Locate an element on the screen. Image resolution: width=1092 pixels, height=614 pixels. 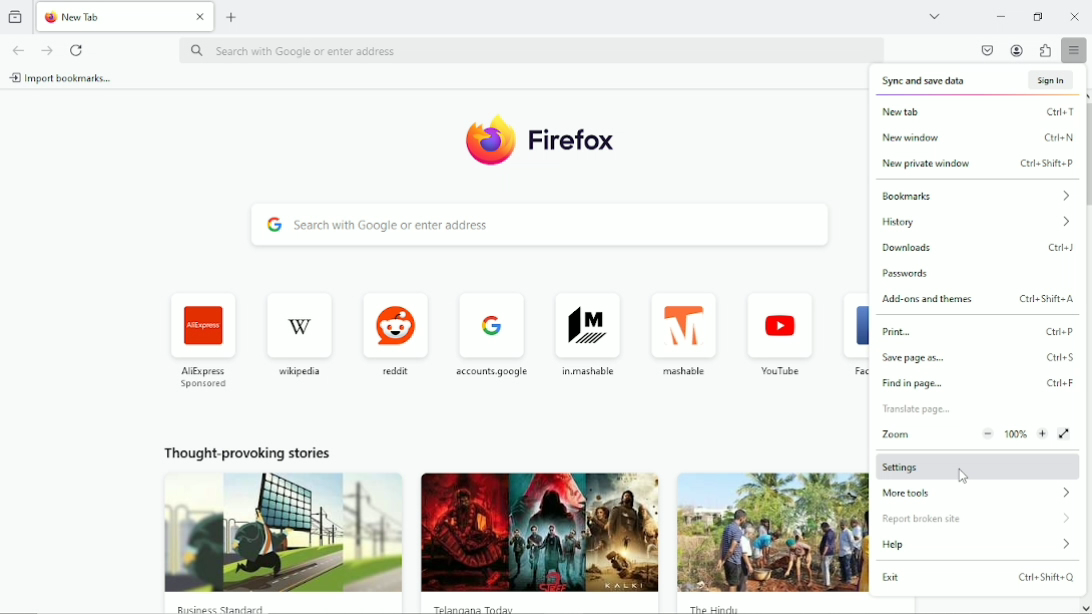
current tab is located at coordinates (123, 16).